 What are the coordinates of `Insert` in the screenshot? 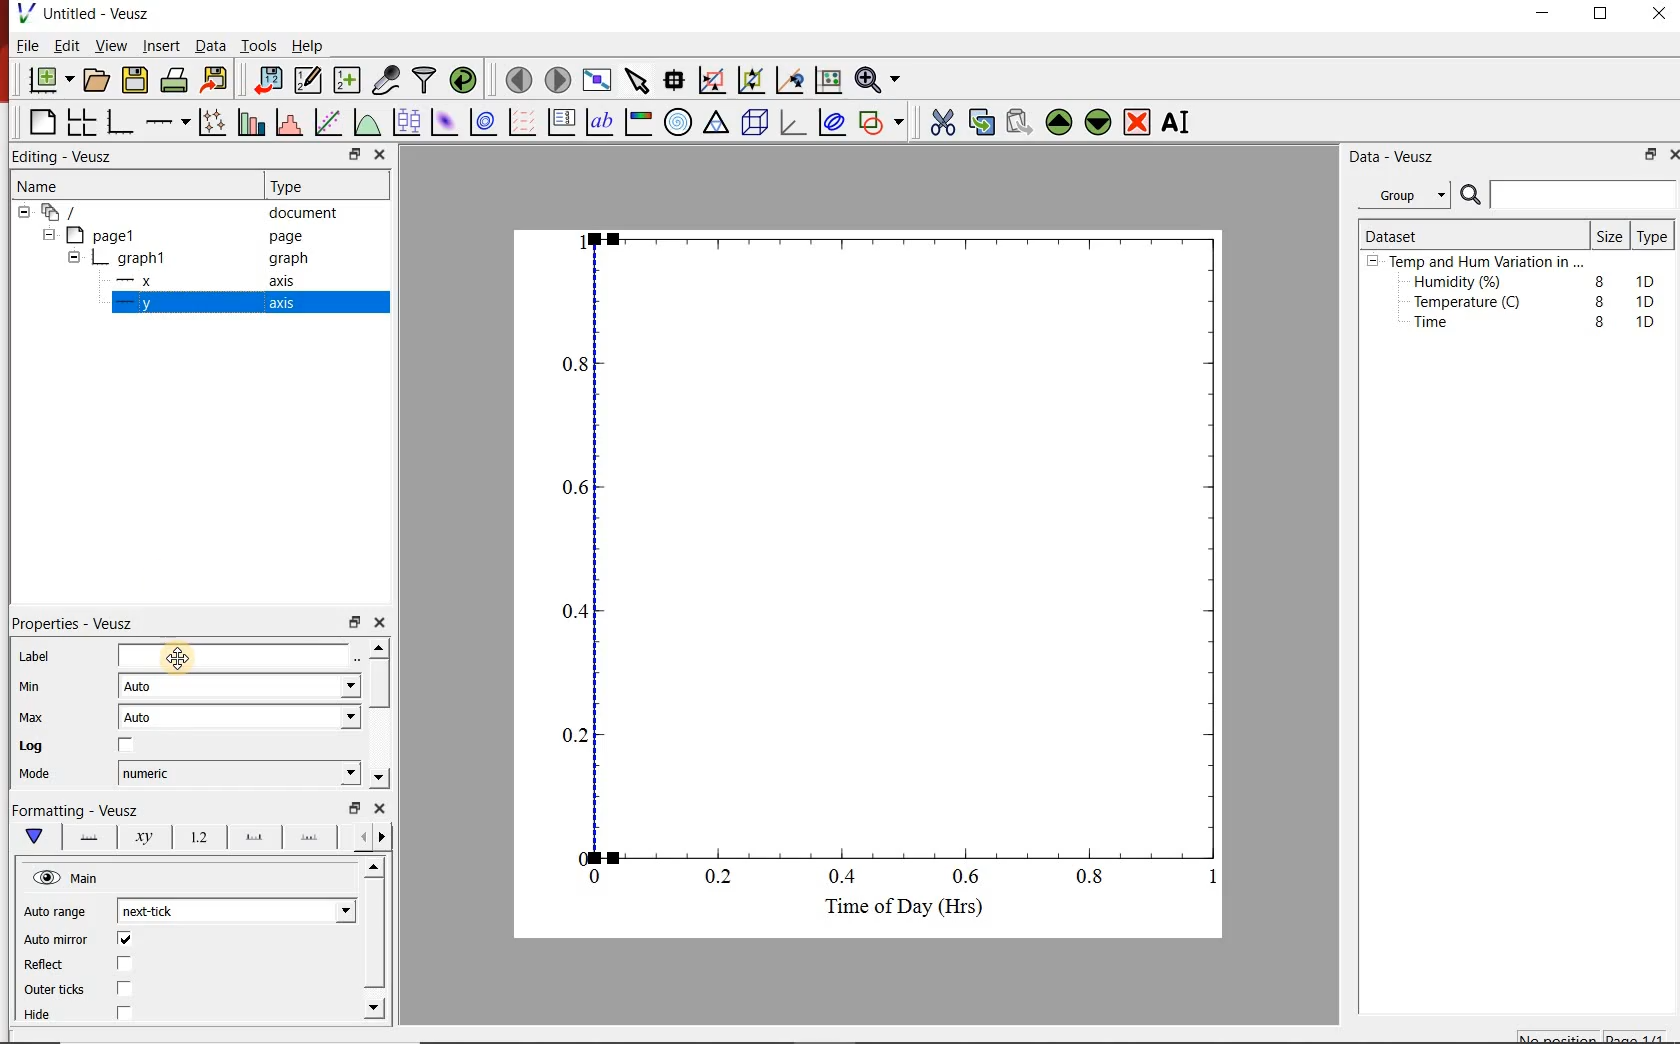 It's located at (158, 46).